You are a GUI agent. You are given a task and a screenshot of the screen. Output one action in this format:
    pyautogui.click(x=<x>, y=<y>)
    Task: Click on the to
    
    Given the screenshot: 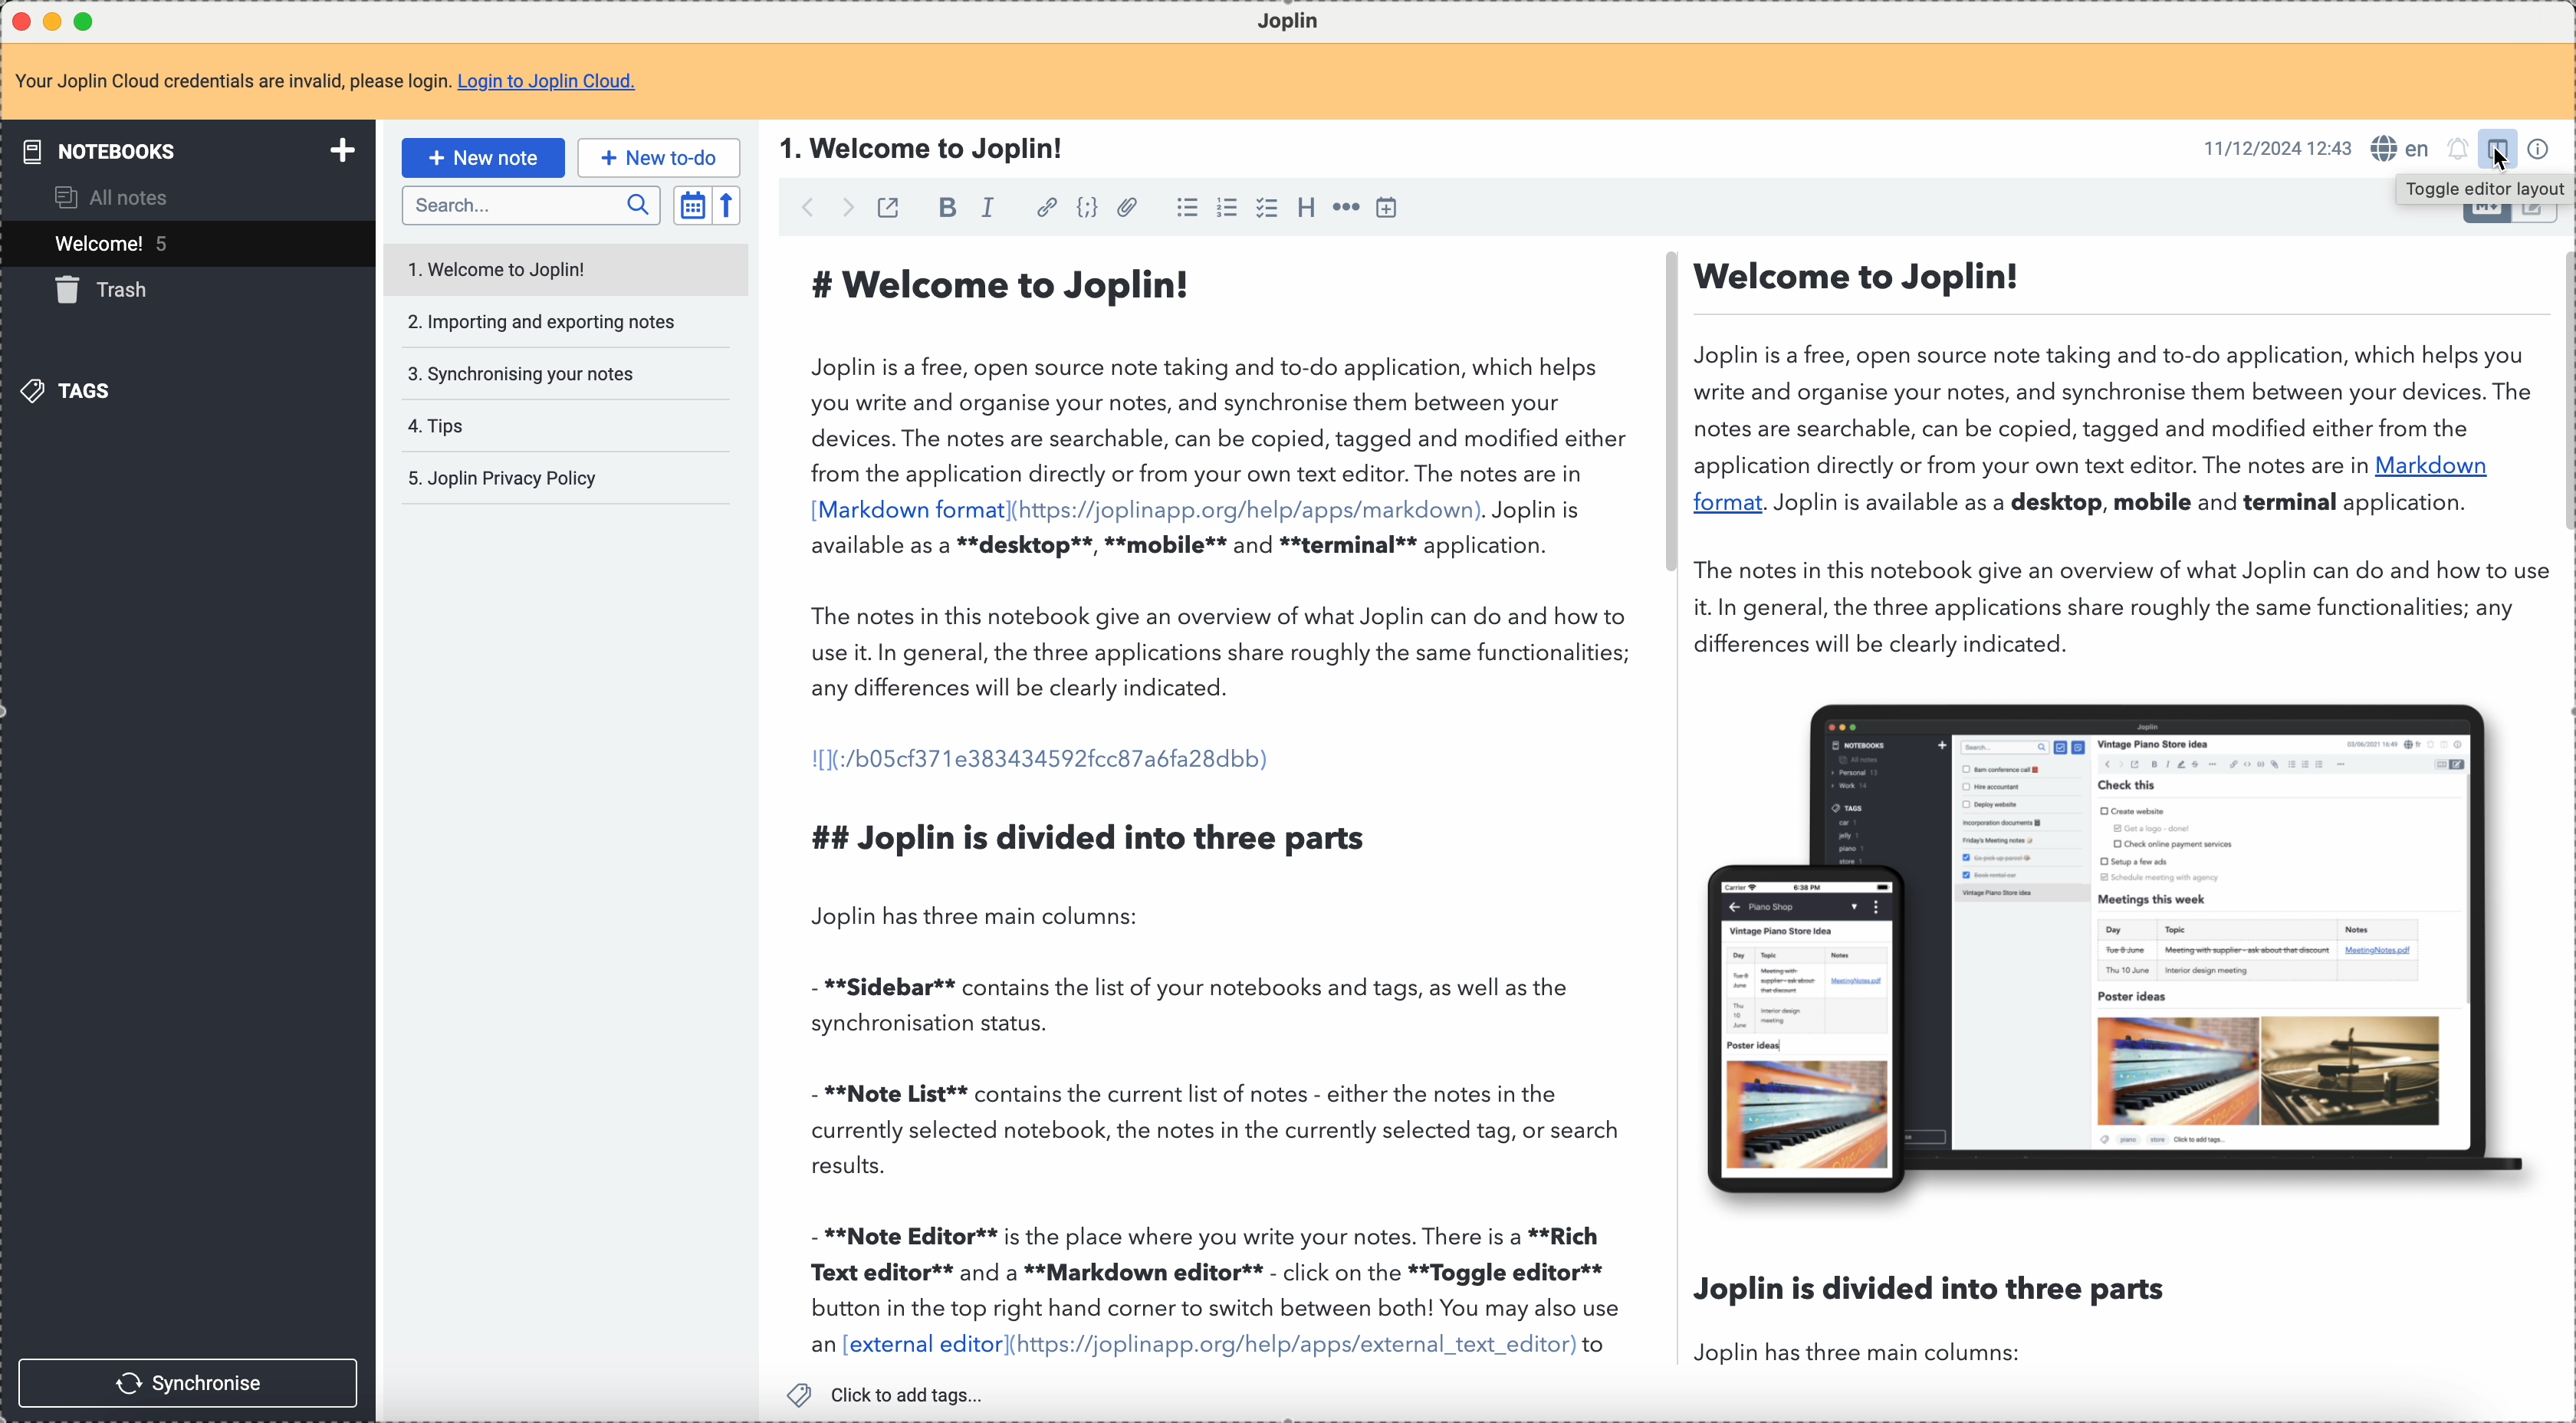 What is the action you would take?
    pyautogui.click(x=1595, y=1345)
    